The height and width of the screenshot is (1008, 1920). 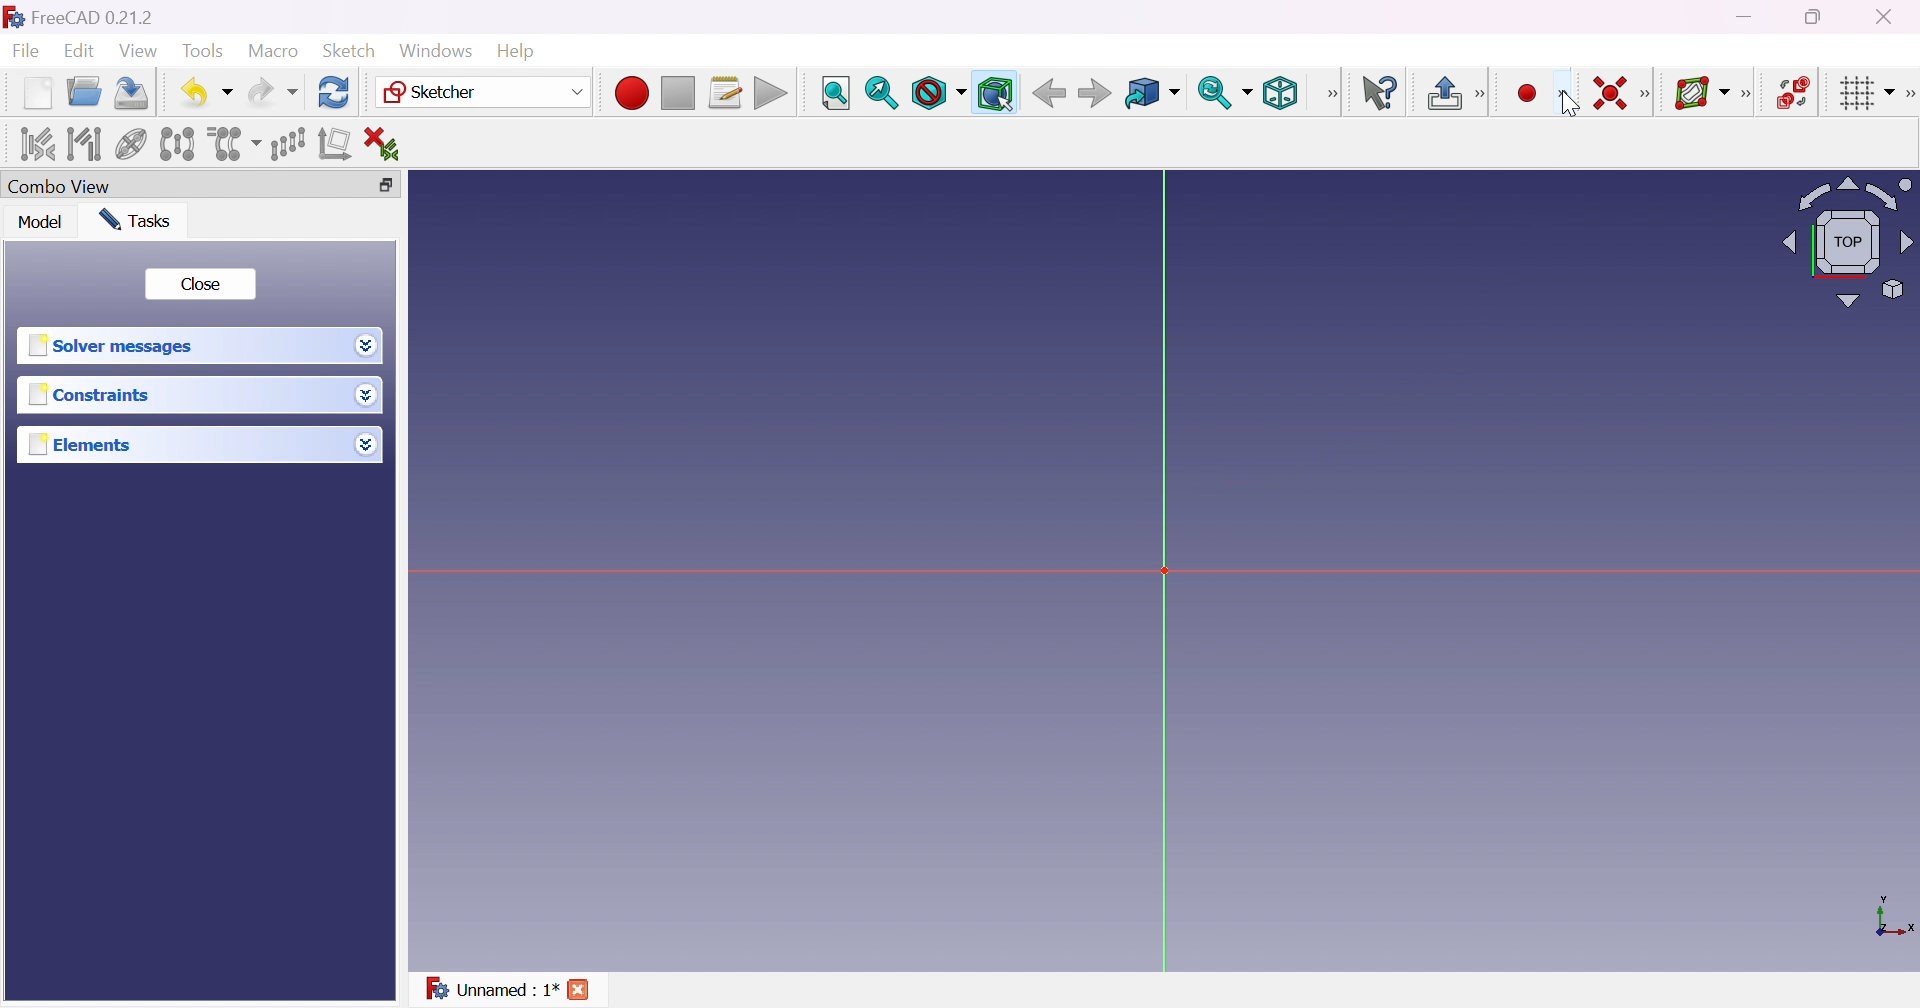 I want to click on Combo view, so click(x=61, y=184).